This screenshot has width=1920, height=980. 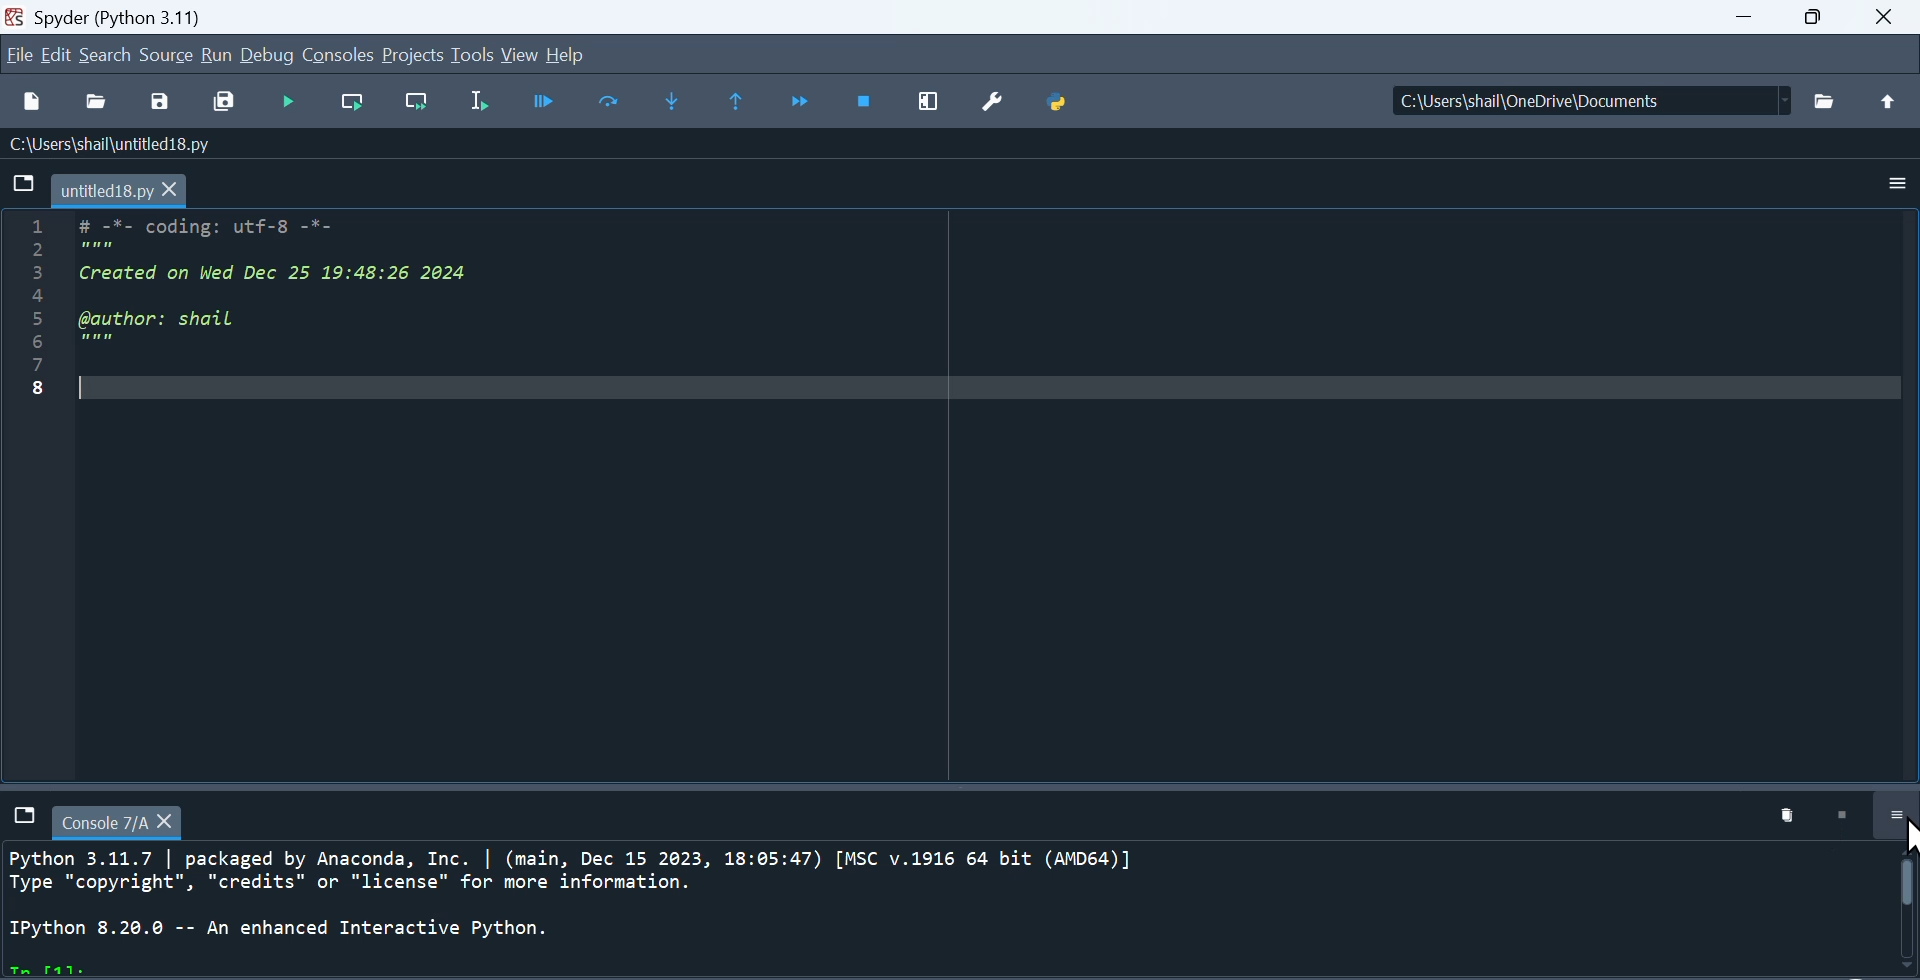 I want to click on scroll bar, so click(x=1908, y=914).